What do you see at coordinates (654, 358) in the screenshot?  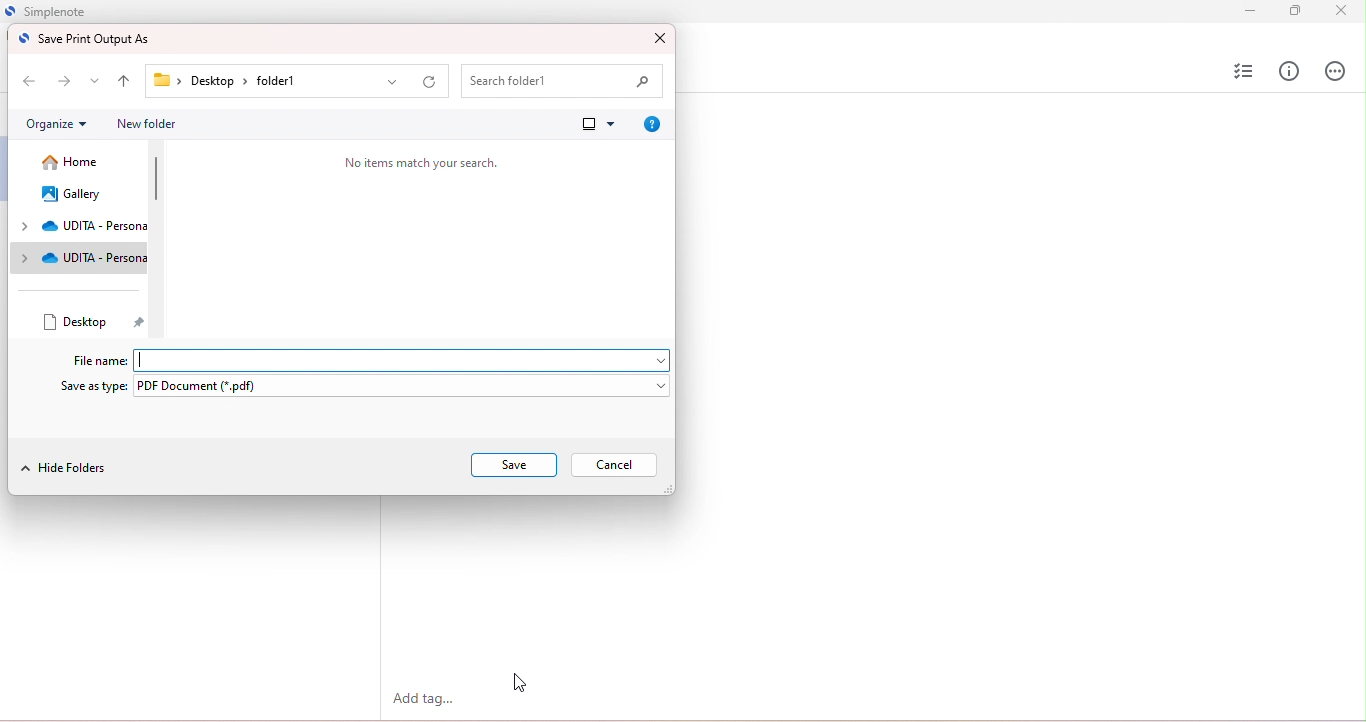 I see `Dropdown` at bounding box center [654, 358].